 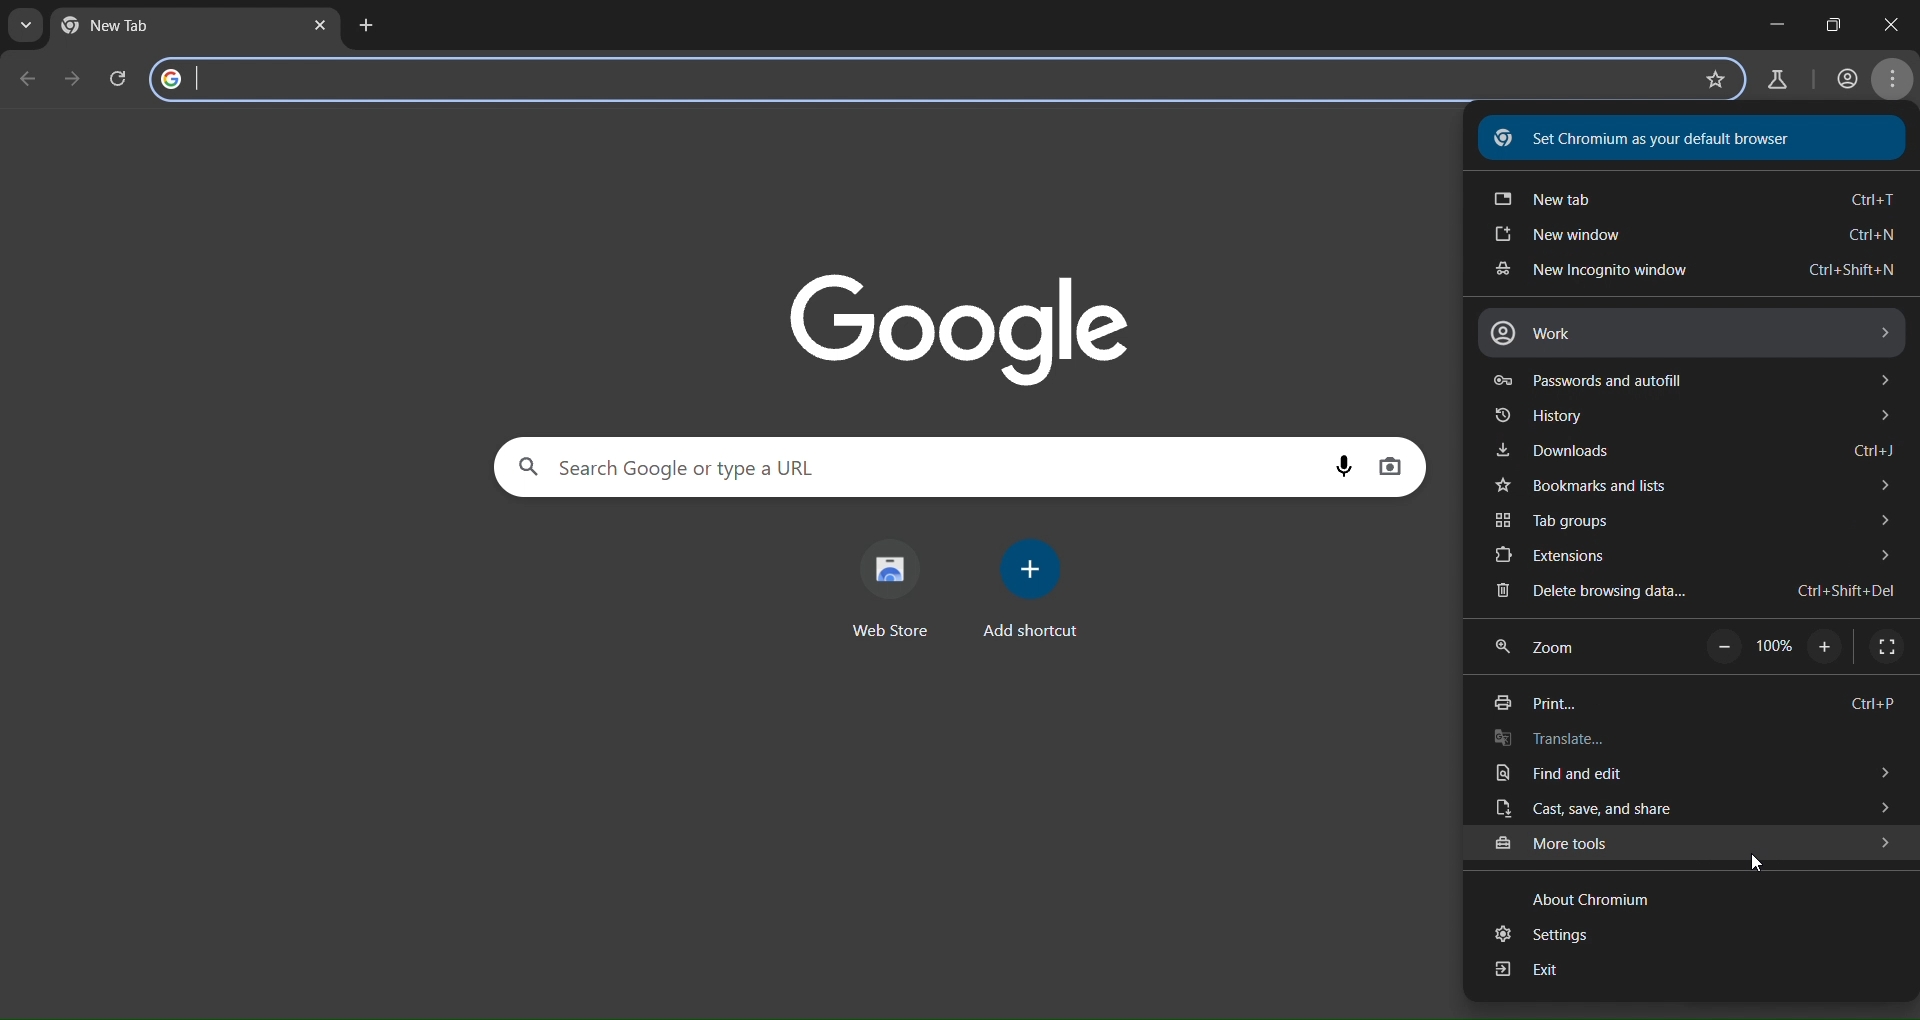 What do you see at coordinates (1761, 864) in the screenshot?
I see `cursor` at bounding box center [1761, 864].